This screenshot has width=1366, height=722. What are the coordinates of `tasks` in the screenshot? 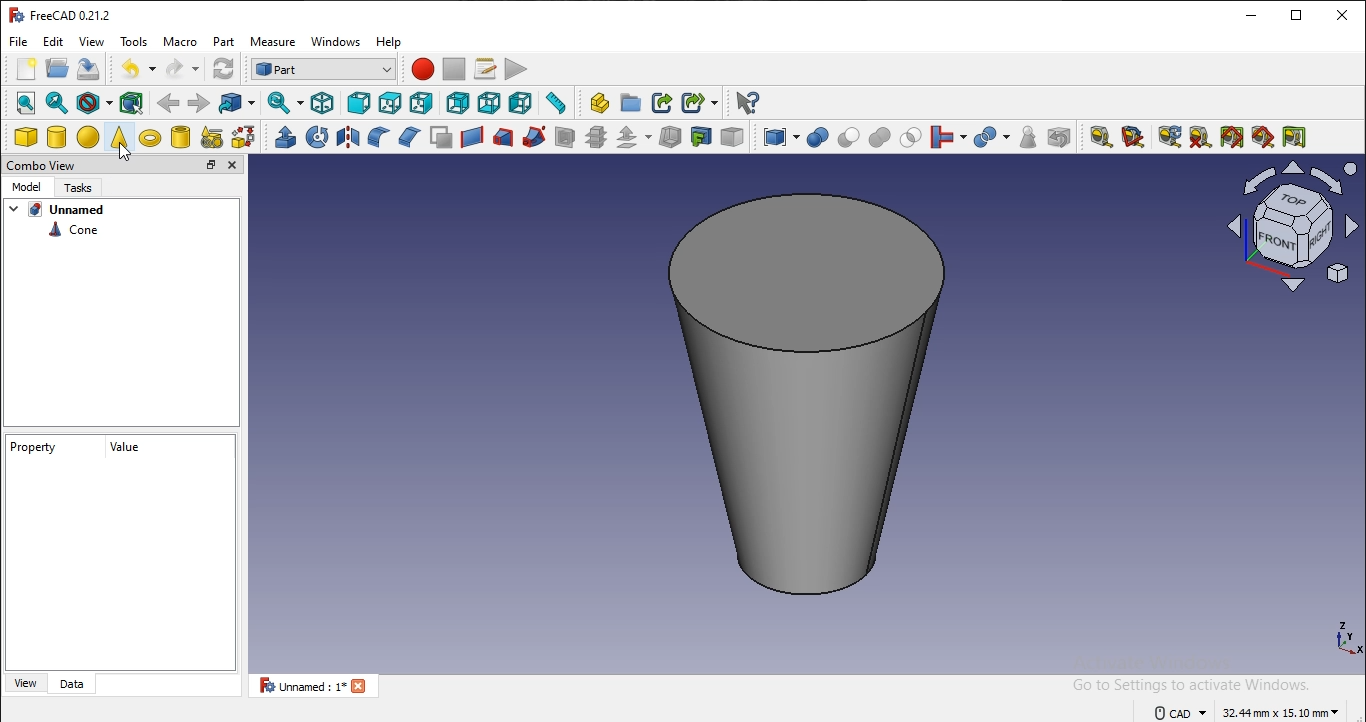 It's located at (78, 186).